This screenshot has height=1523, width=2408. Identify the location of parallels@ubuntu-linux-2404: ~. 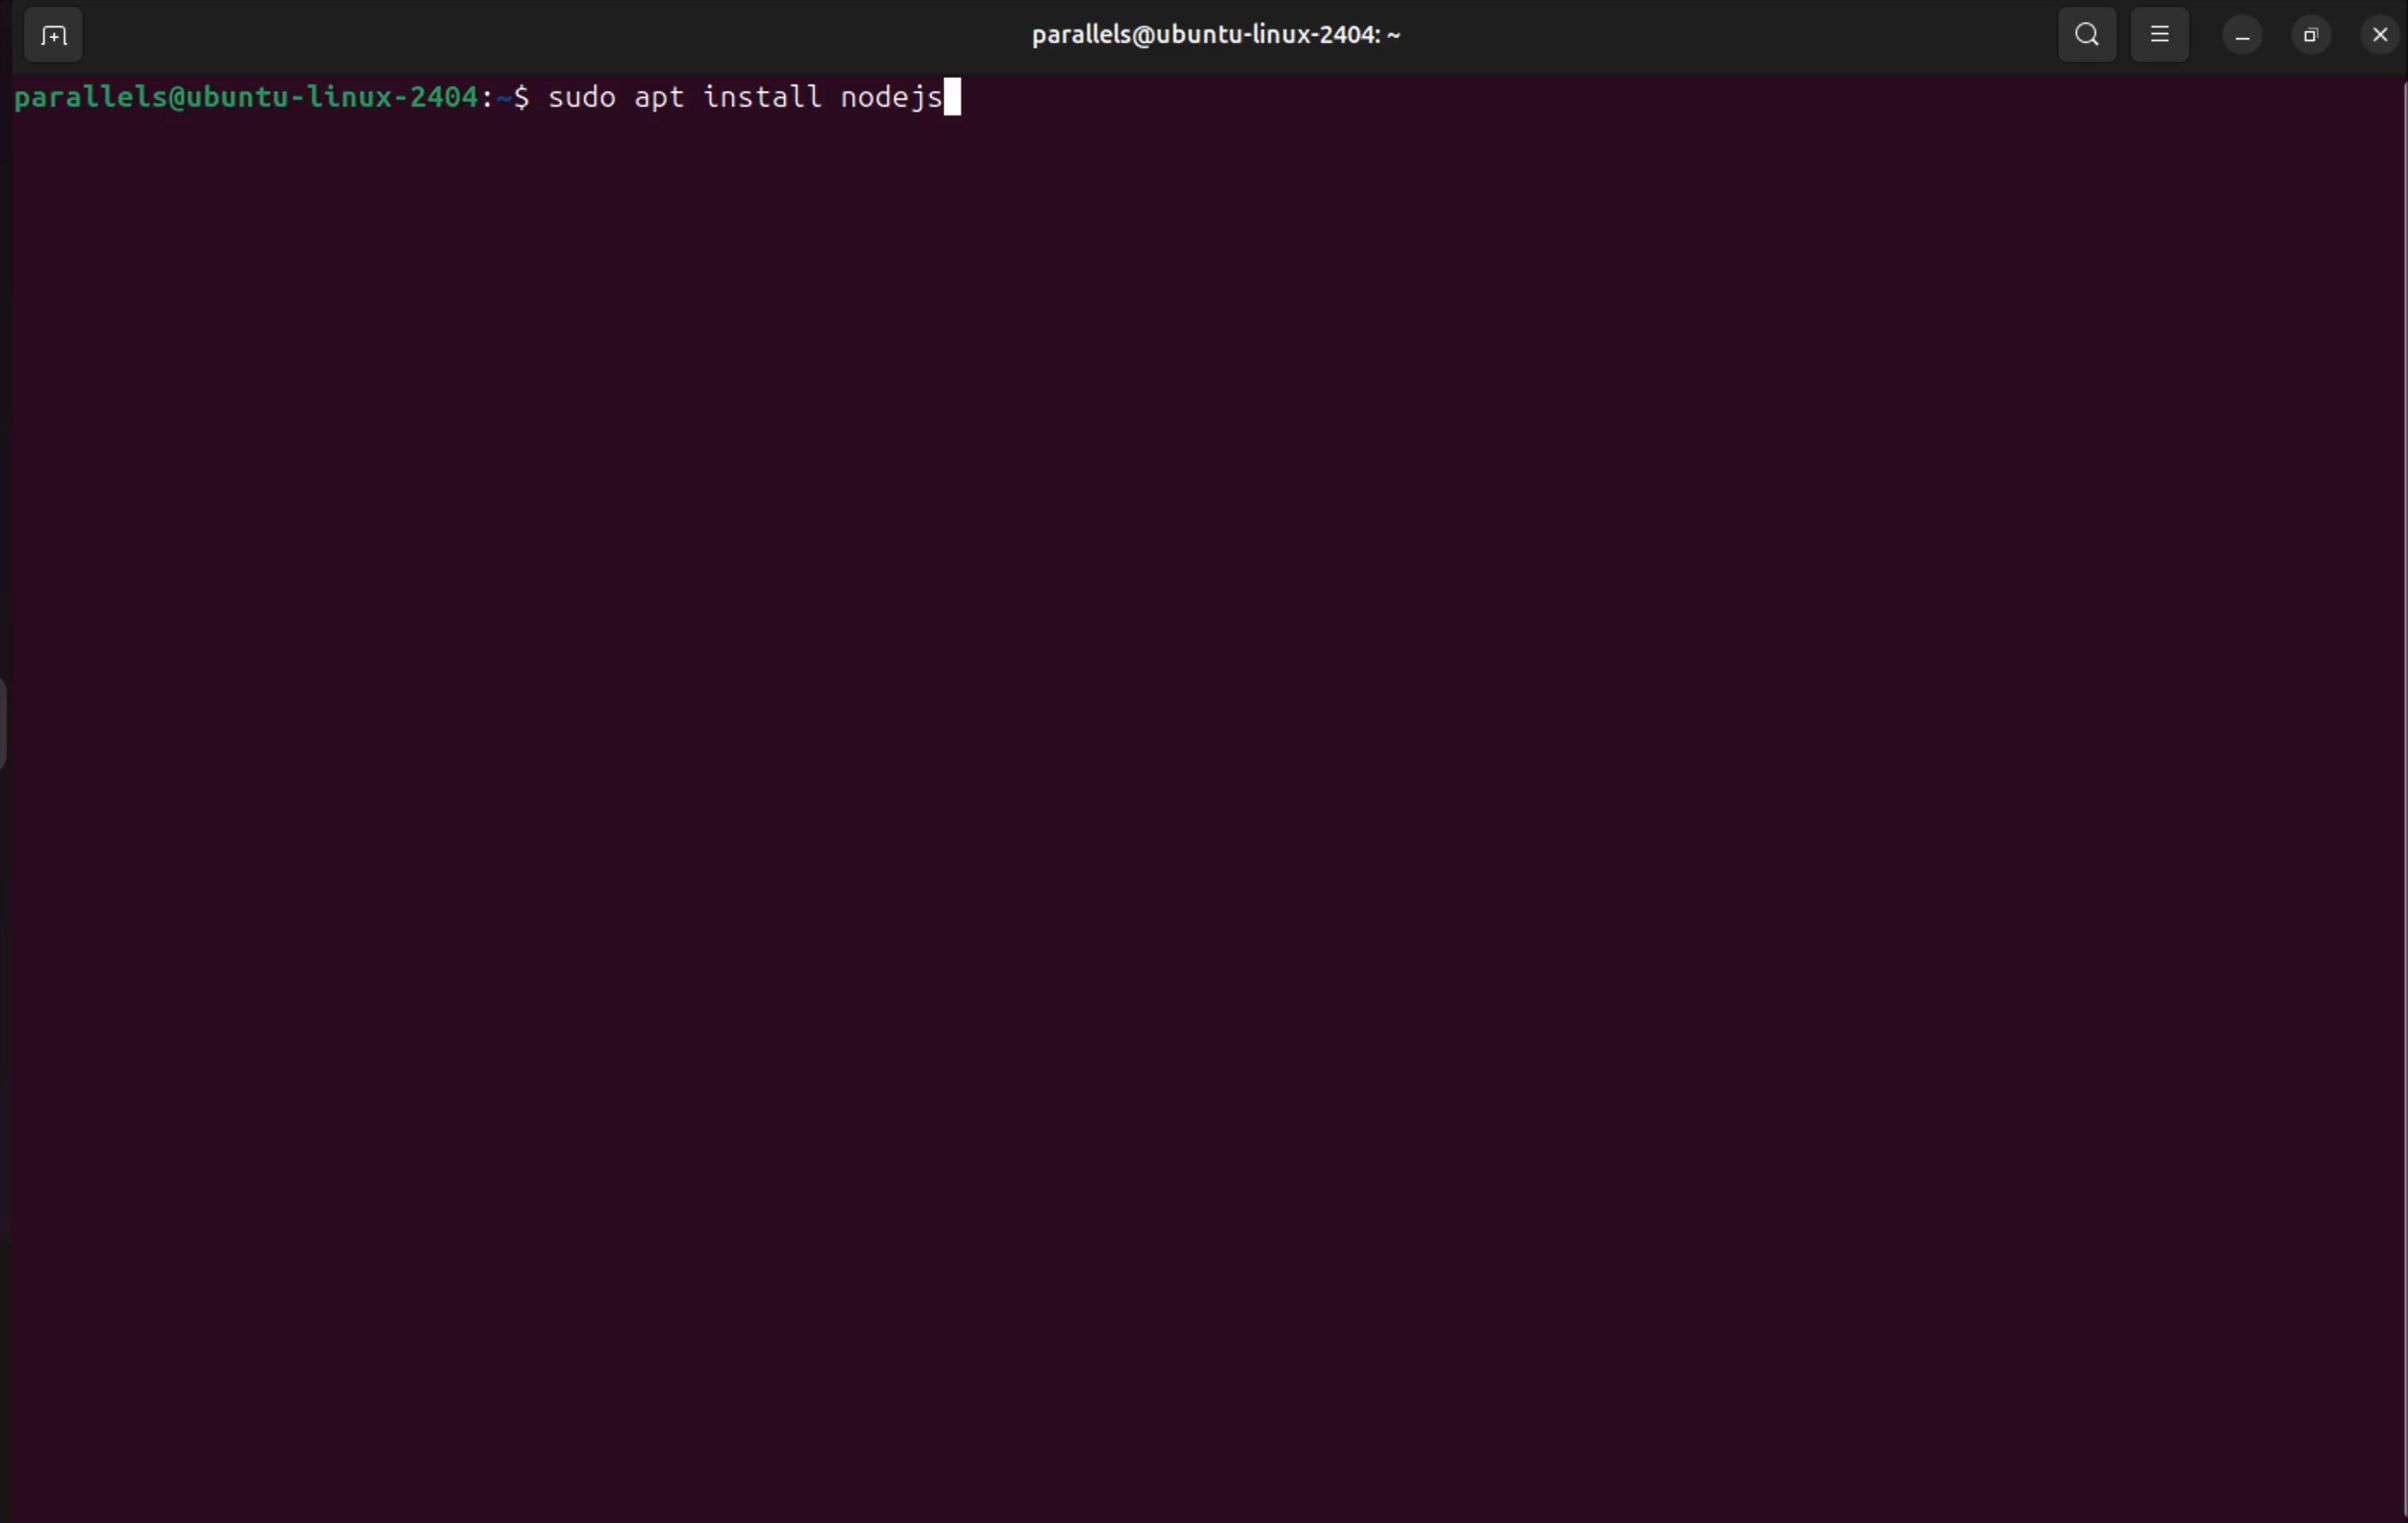
(1205, 39).